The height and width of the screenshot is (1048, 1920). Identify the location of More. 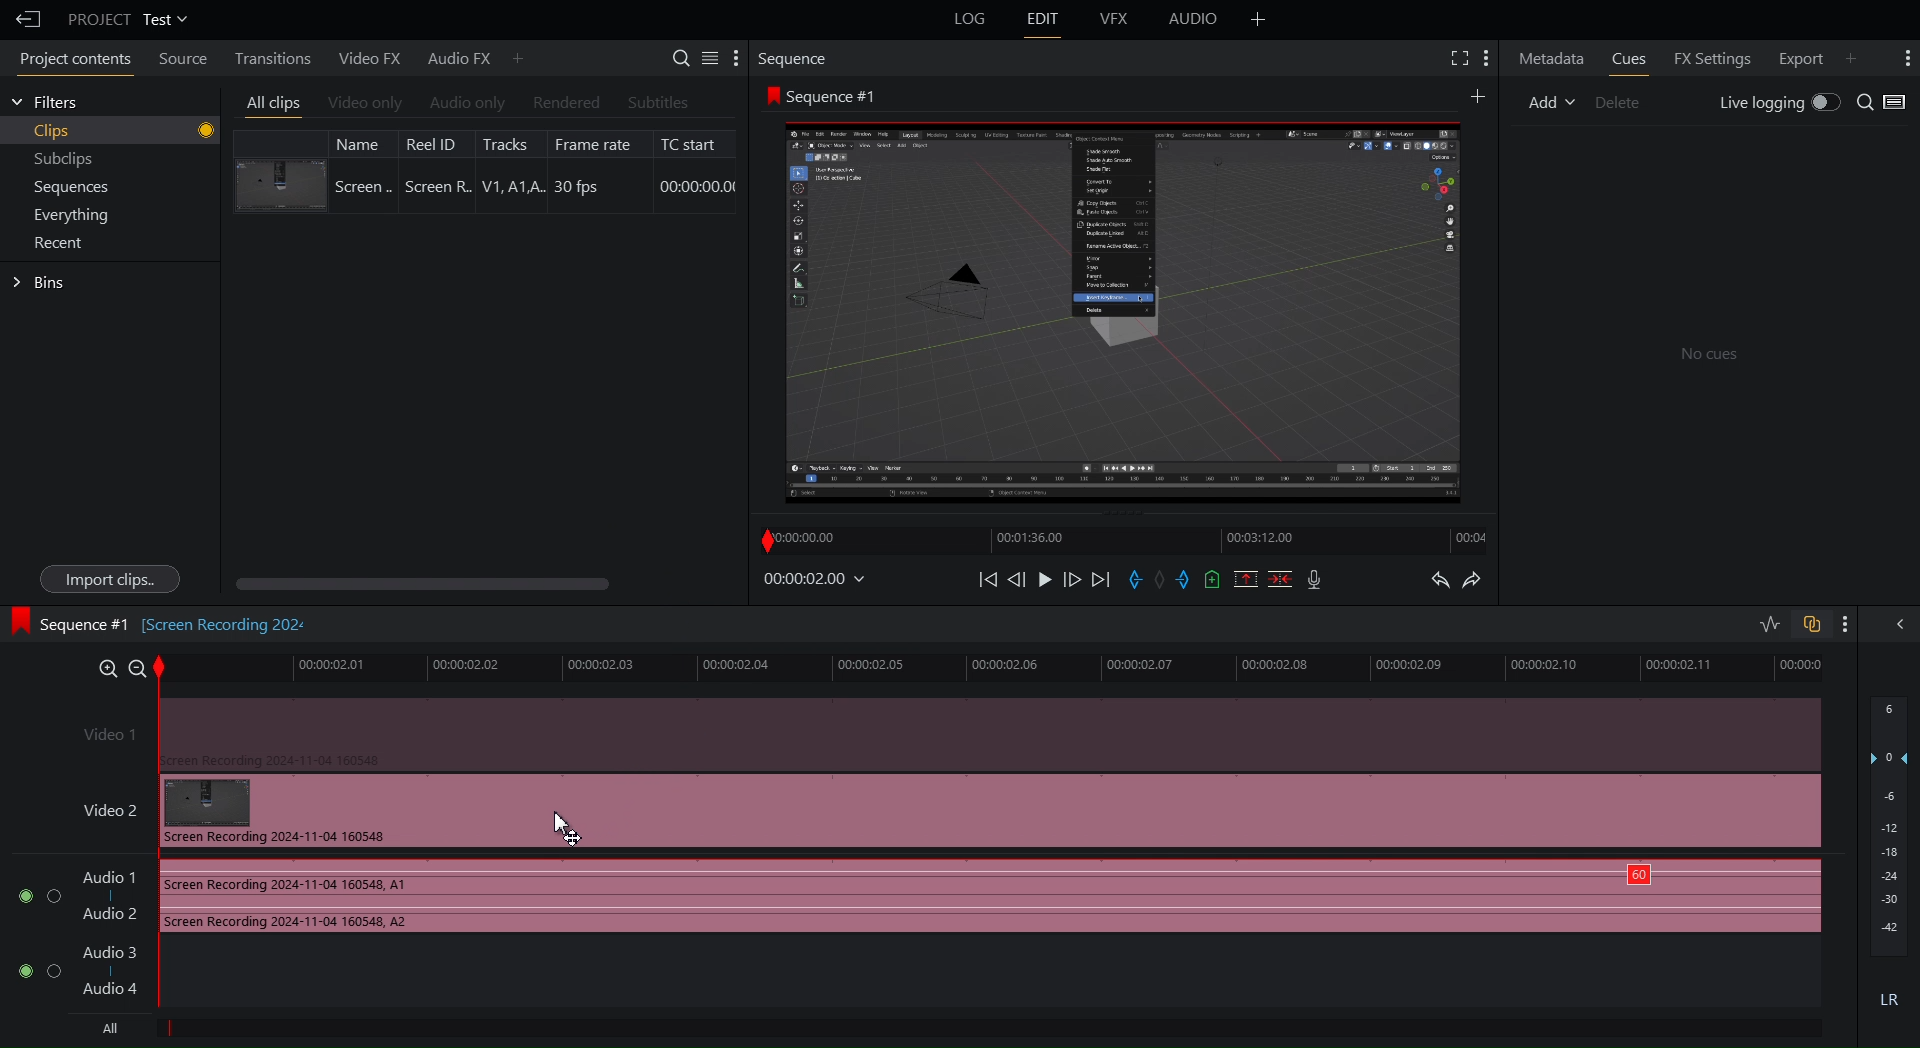
(519, 57).